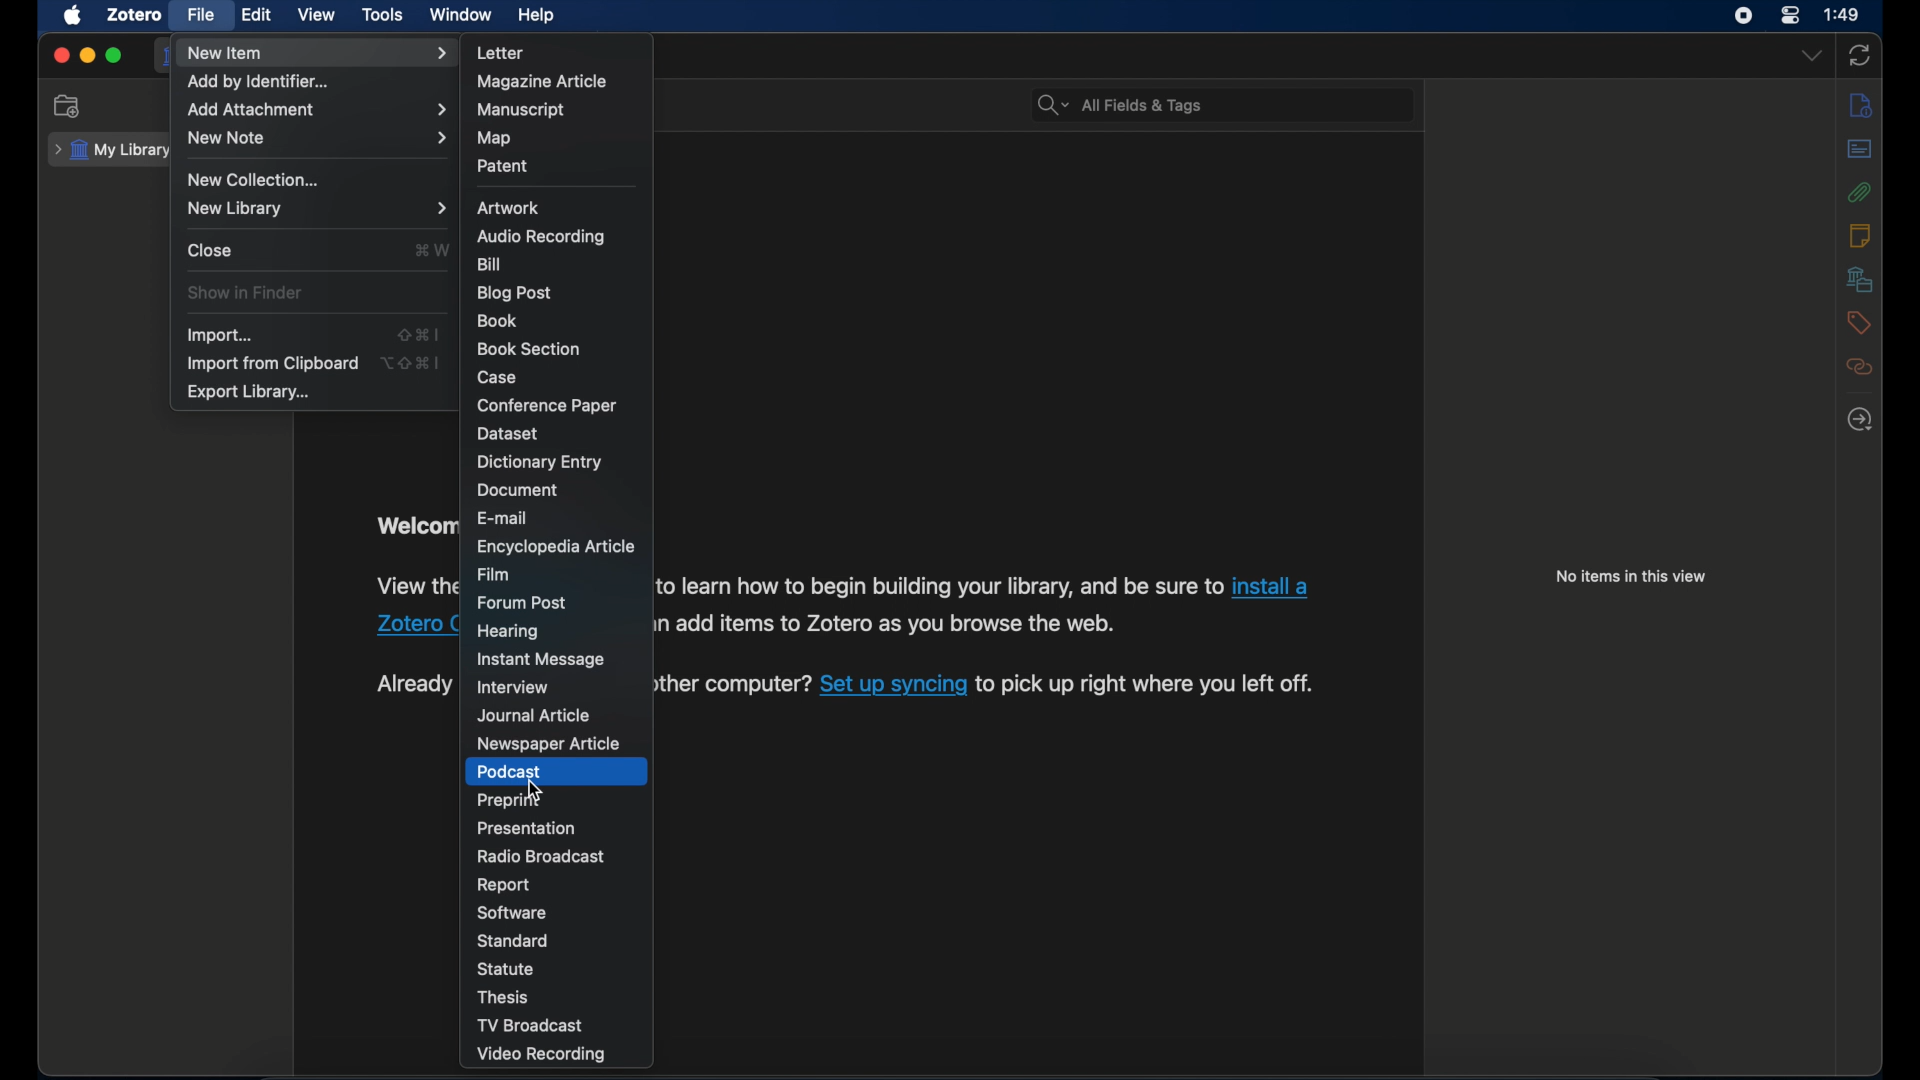 The width and height of the screenshot is (1920, 1080). I want to click on my library, so click(110, 151).